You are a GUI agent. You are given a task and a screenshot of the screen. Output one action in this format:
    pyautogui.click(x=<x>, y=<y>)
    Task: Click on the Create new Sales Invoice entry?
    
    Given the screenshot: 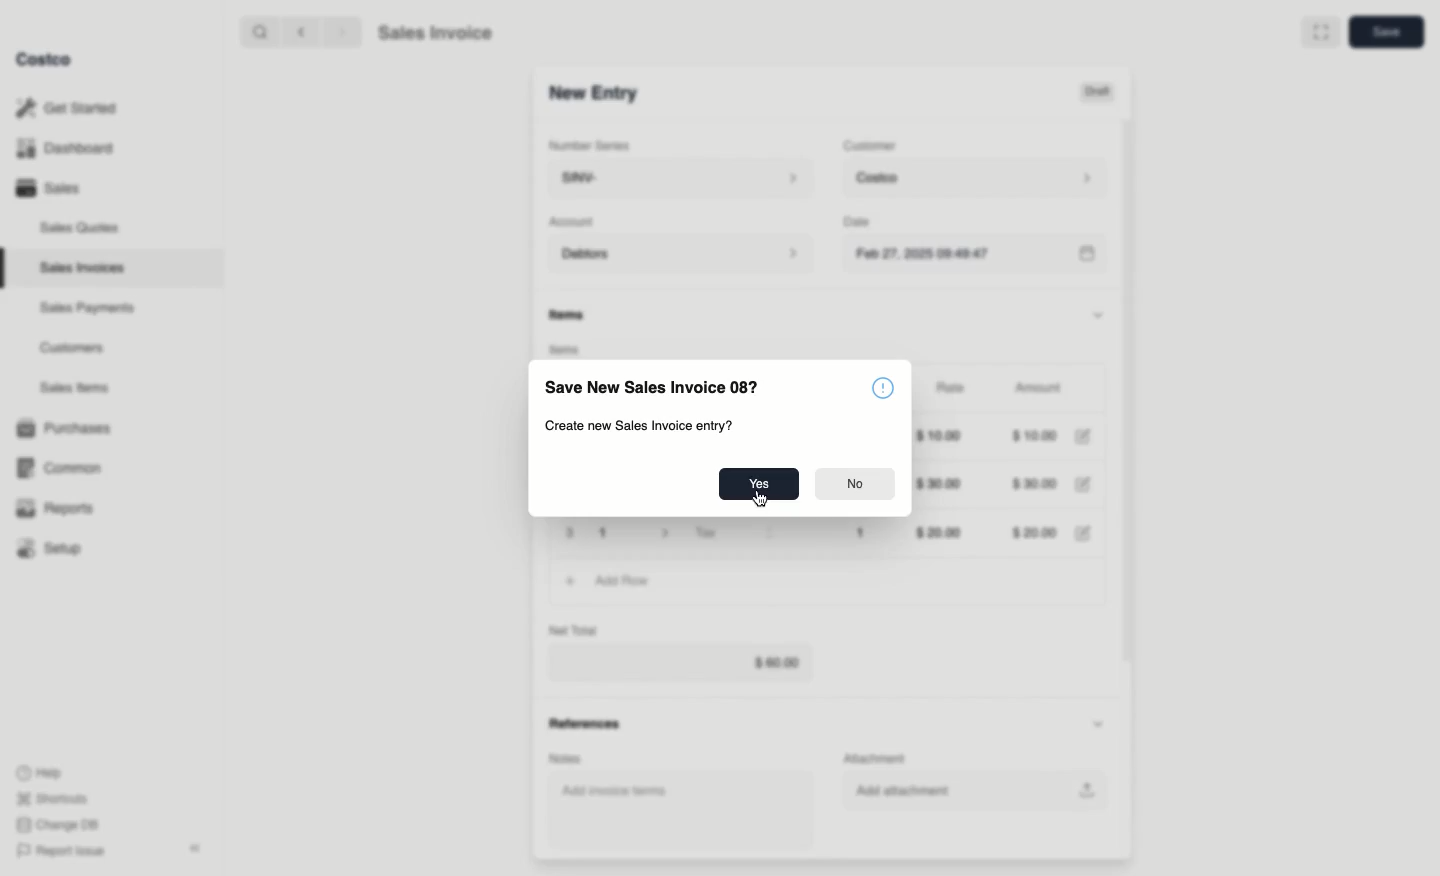 What is the action you would take?
    pyautogui.click(x=644, y=426)
    